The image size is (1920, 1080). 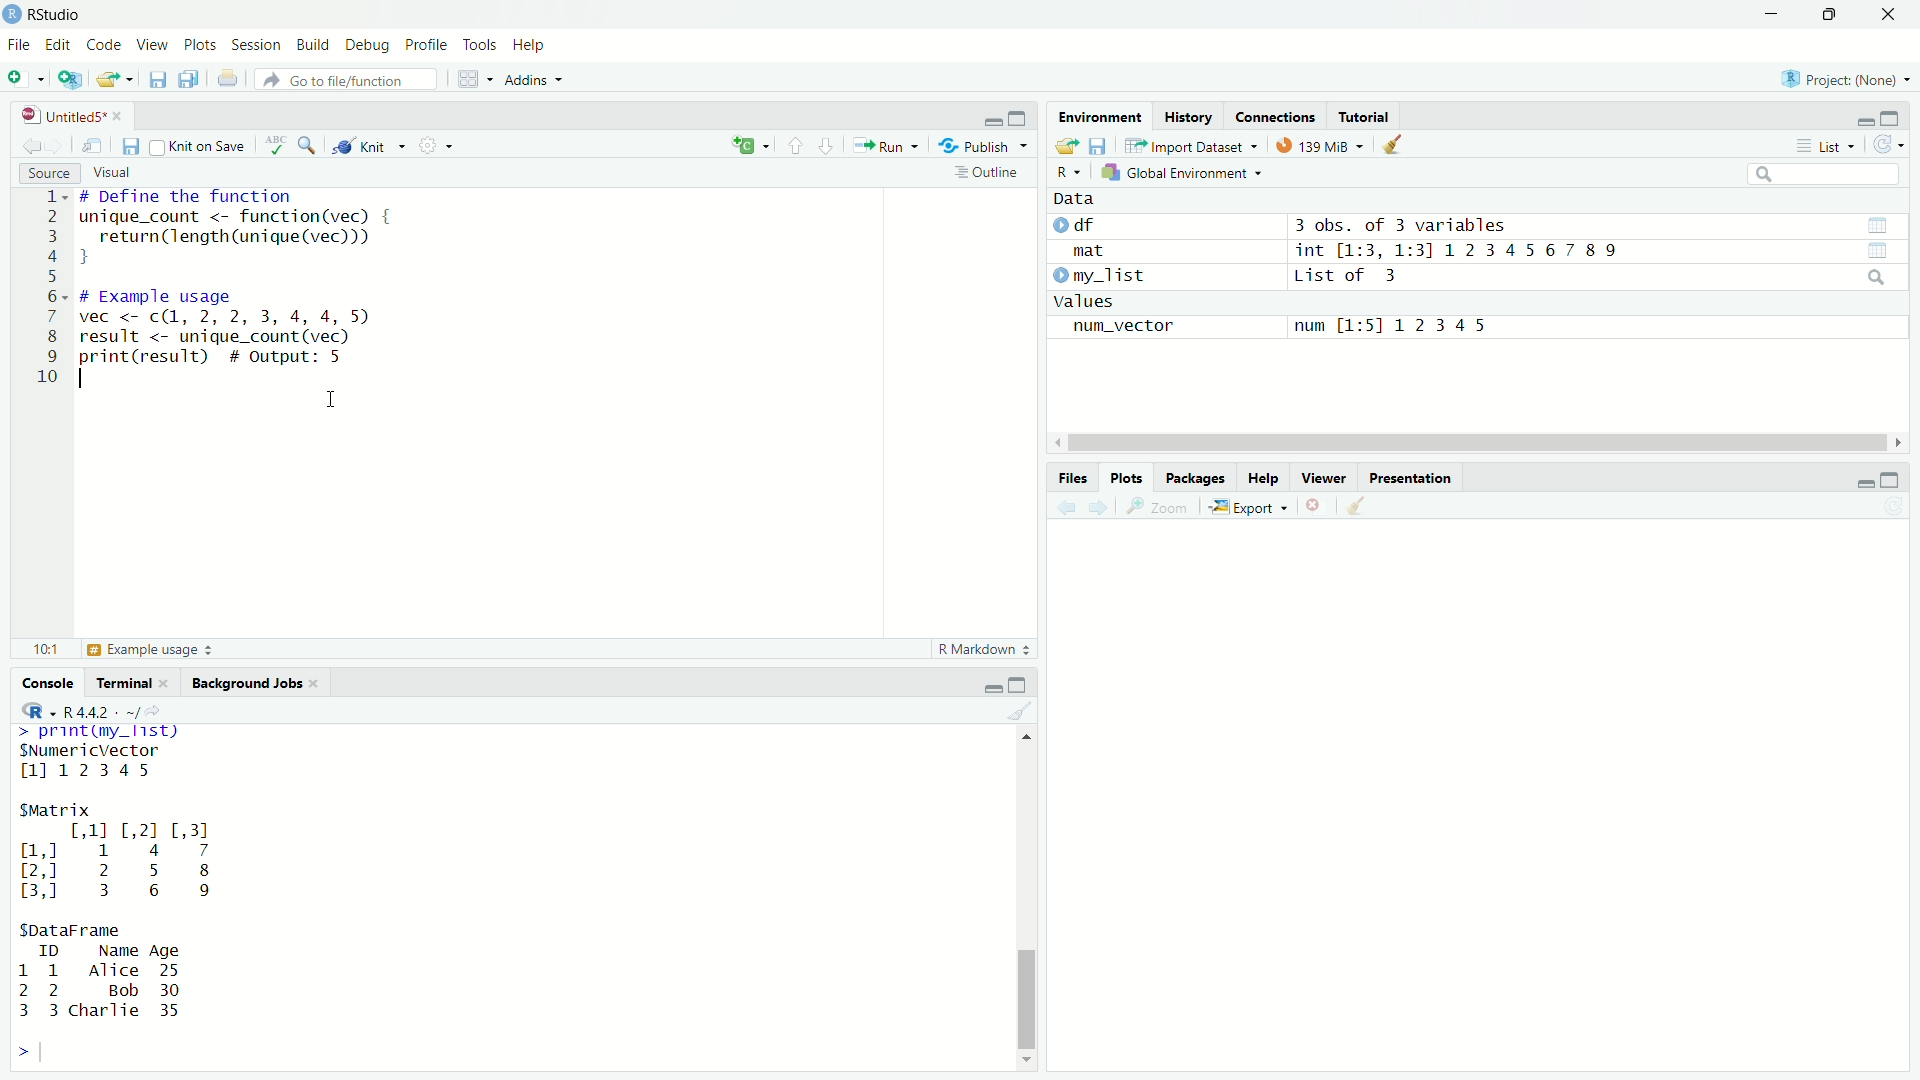 What do you see at coordinates (1319, 146) in the screenshot?
I see `139Mib` at bounding box center [1319, 146].